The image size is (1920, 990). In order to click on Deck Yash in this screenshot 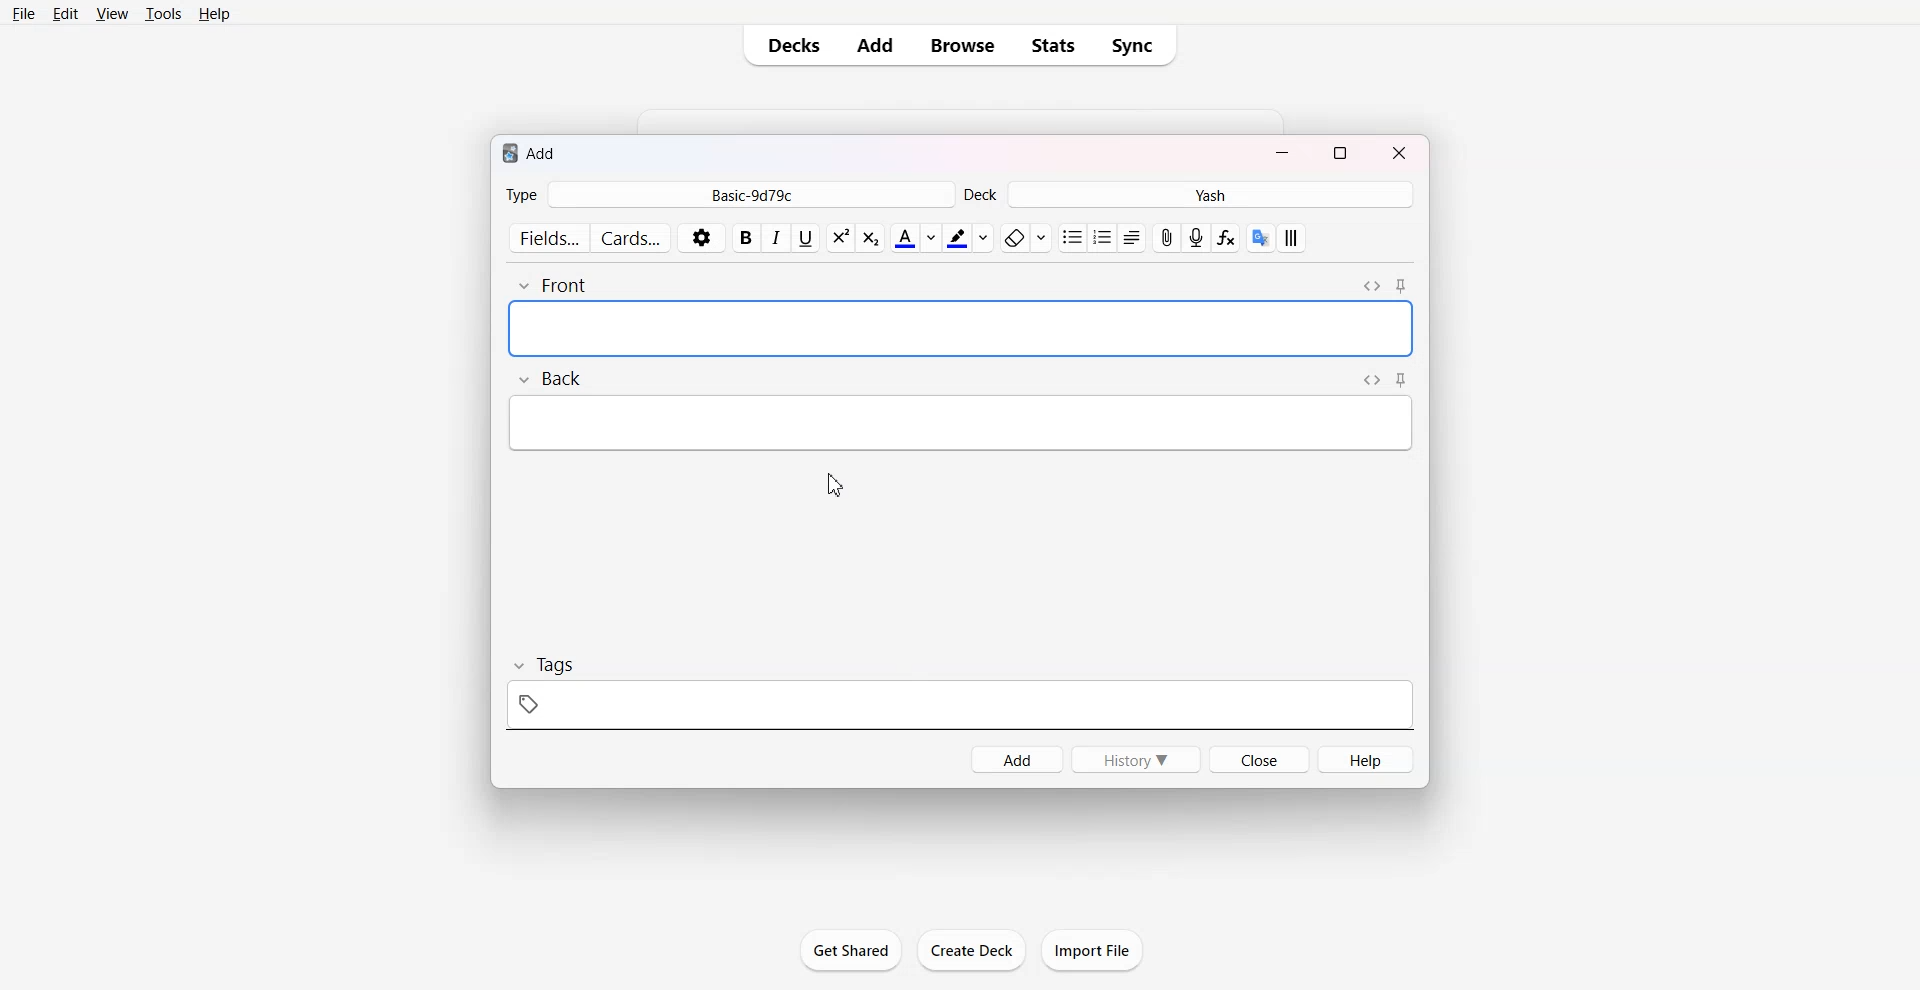, I will do `click(1190, 194)`.